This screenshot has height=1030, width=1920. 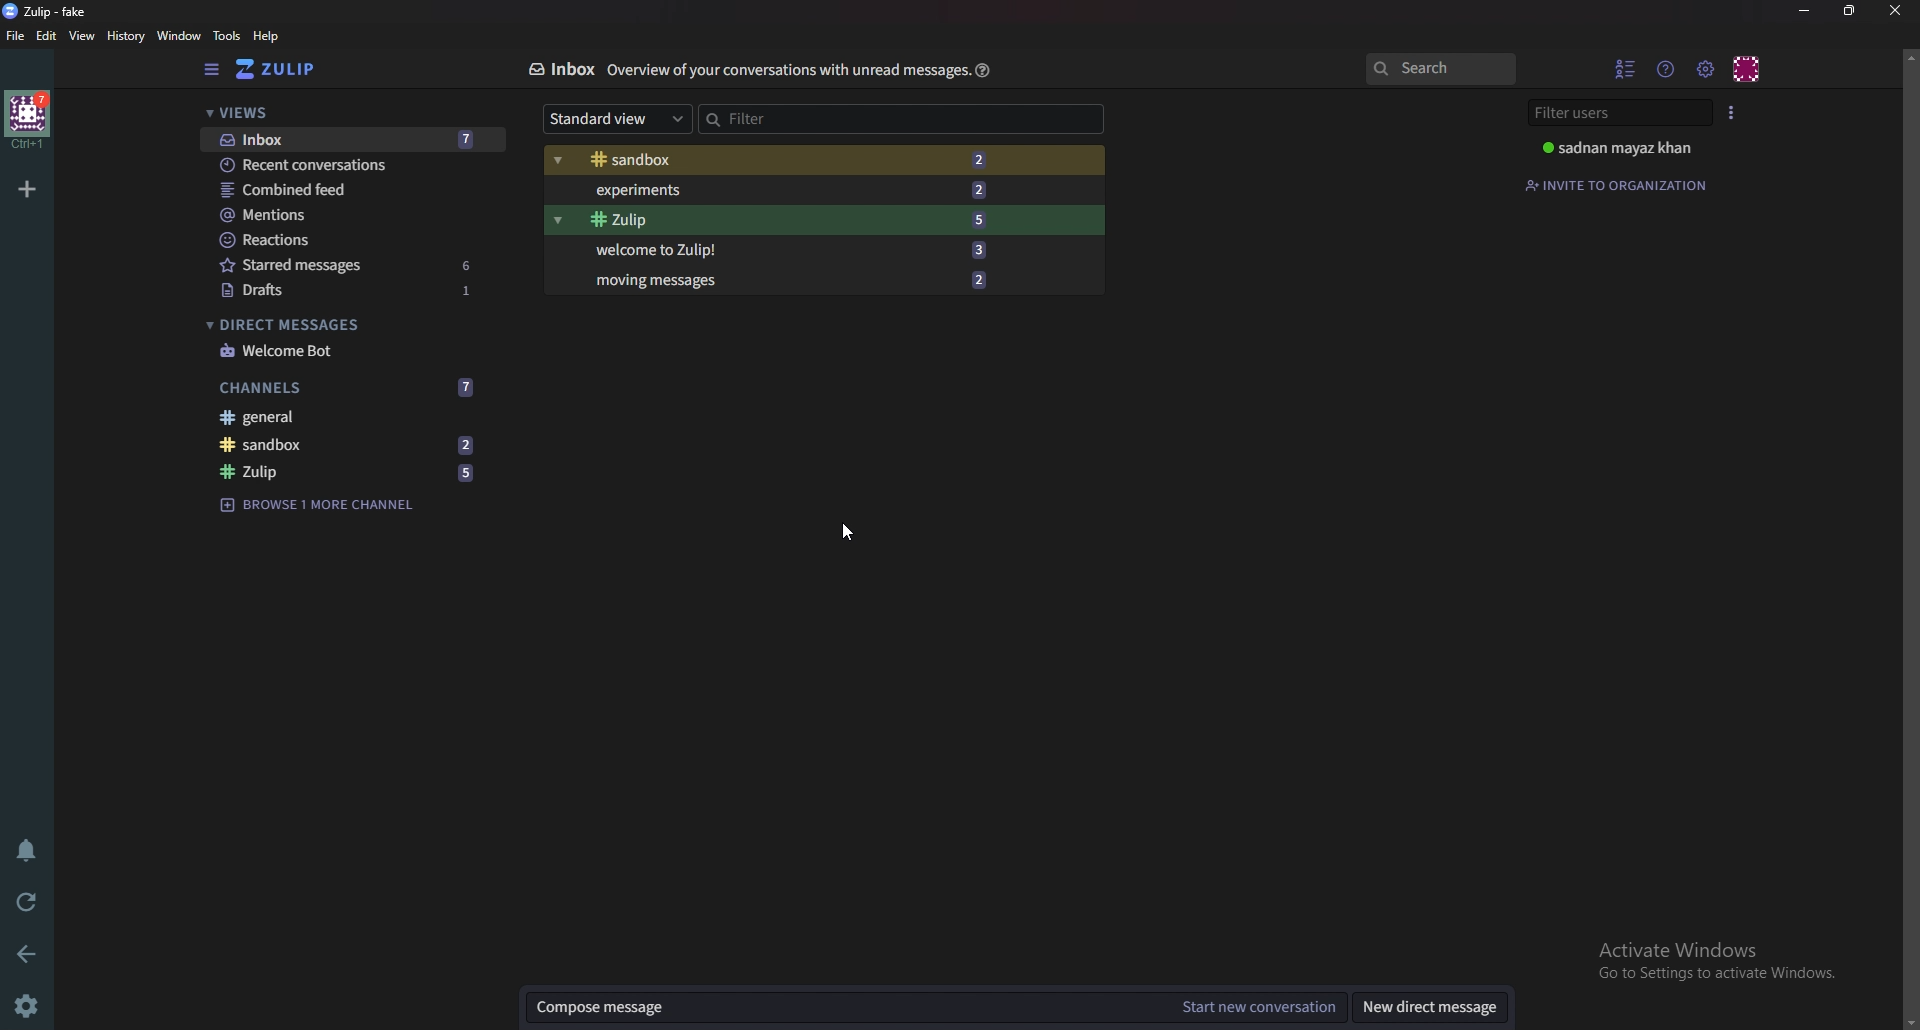 What do you see at coordinates (1909, 541) in the screenshot?
I see `scroll bar` at bounding box center [1909, 541].